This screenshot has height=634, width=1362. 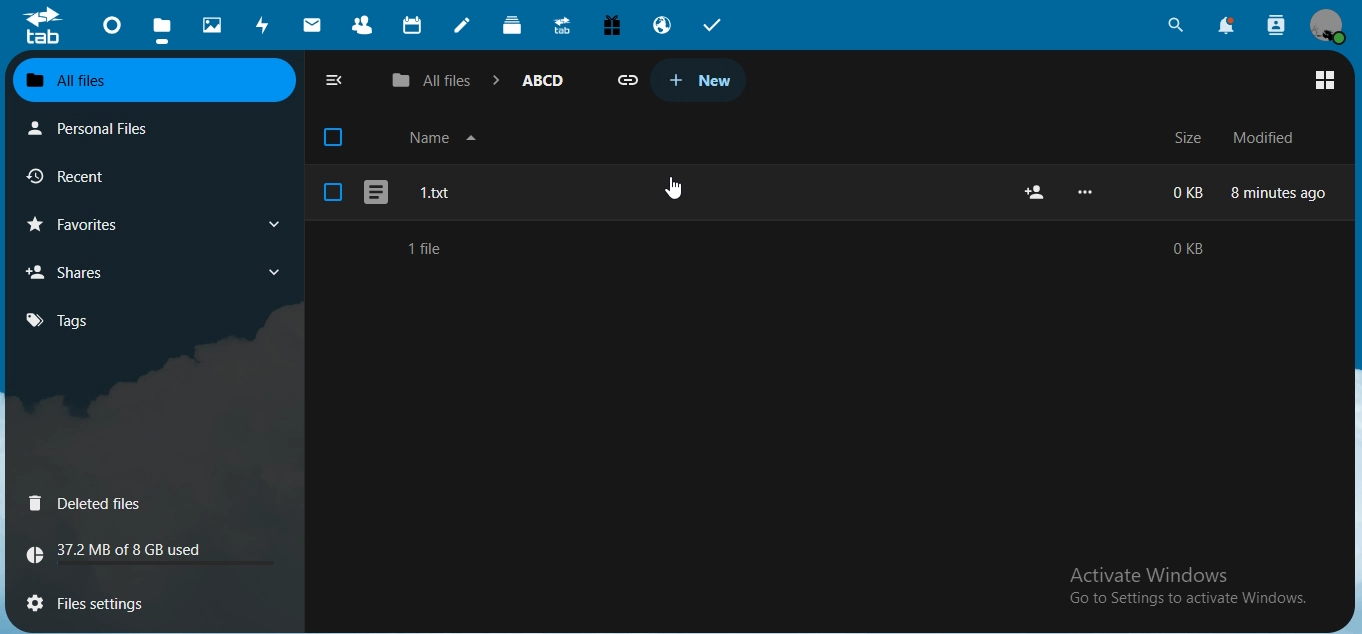 What do you see at coordinates (334, 192) in the screenshot?
I see `check box` at bounding box center [334, 192].